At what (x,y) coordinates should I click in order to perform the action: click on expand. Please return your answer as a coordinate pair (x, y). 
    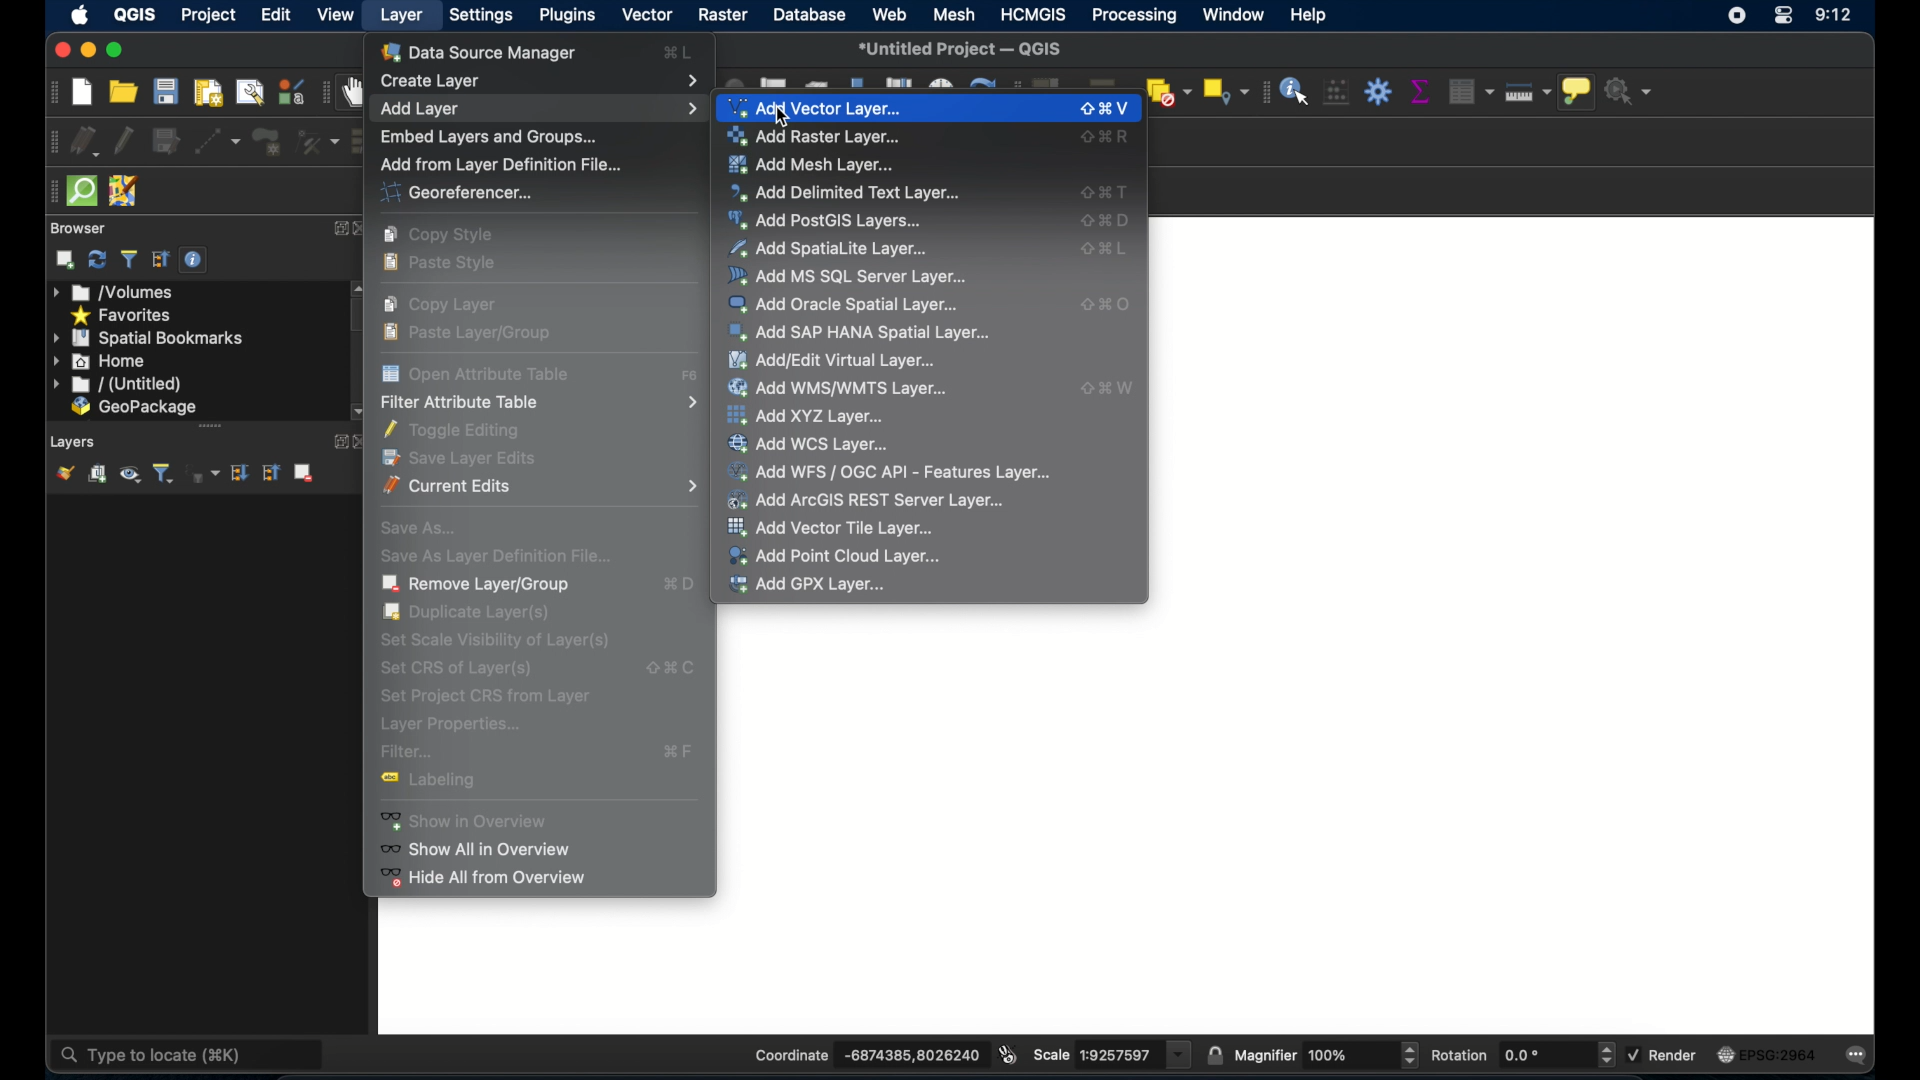
    Looking at the image, I should click on (338, 441).